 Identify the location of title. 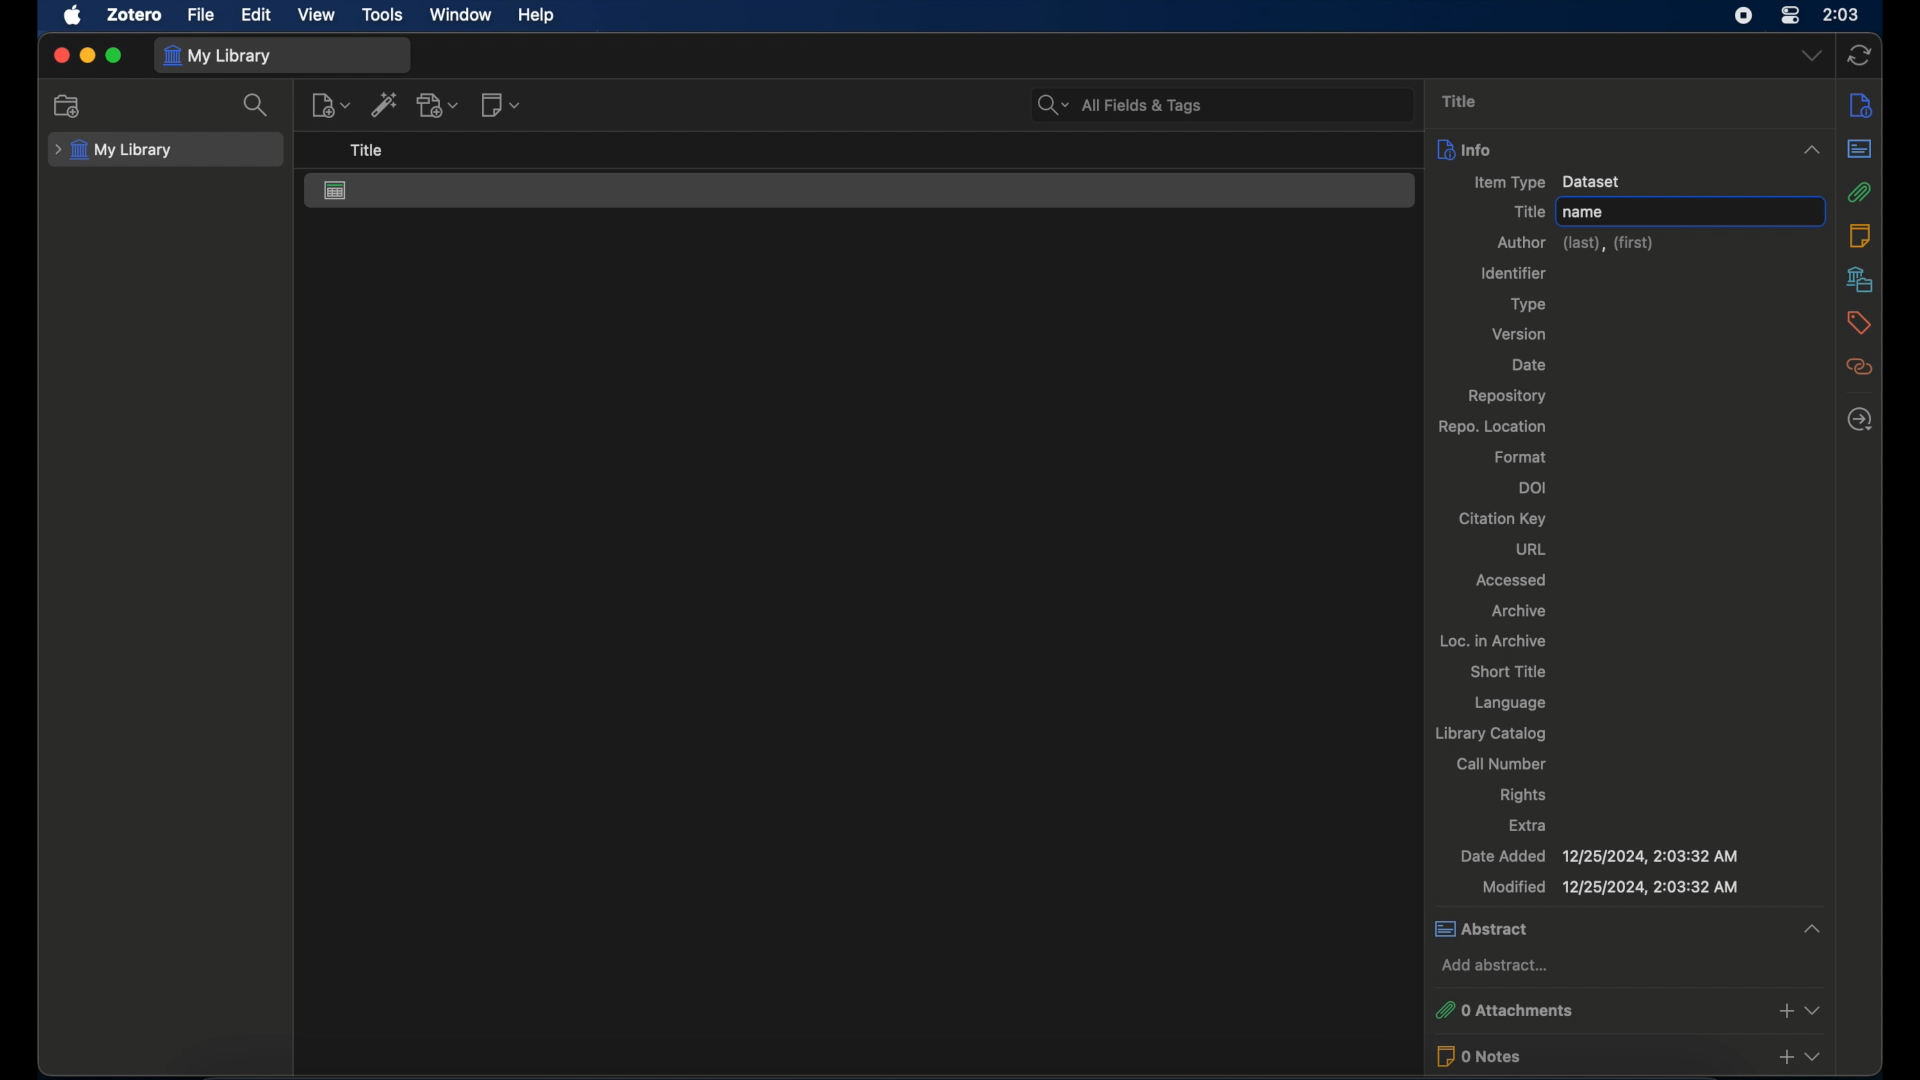
(365, 150).